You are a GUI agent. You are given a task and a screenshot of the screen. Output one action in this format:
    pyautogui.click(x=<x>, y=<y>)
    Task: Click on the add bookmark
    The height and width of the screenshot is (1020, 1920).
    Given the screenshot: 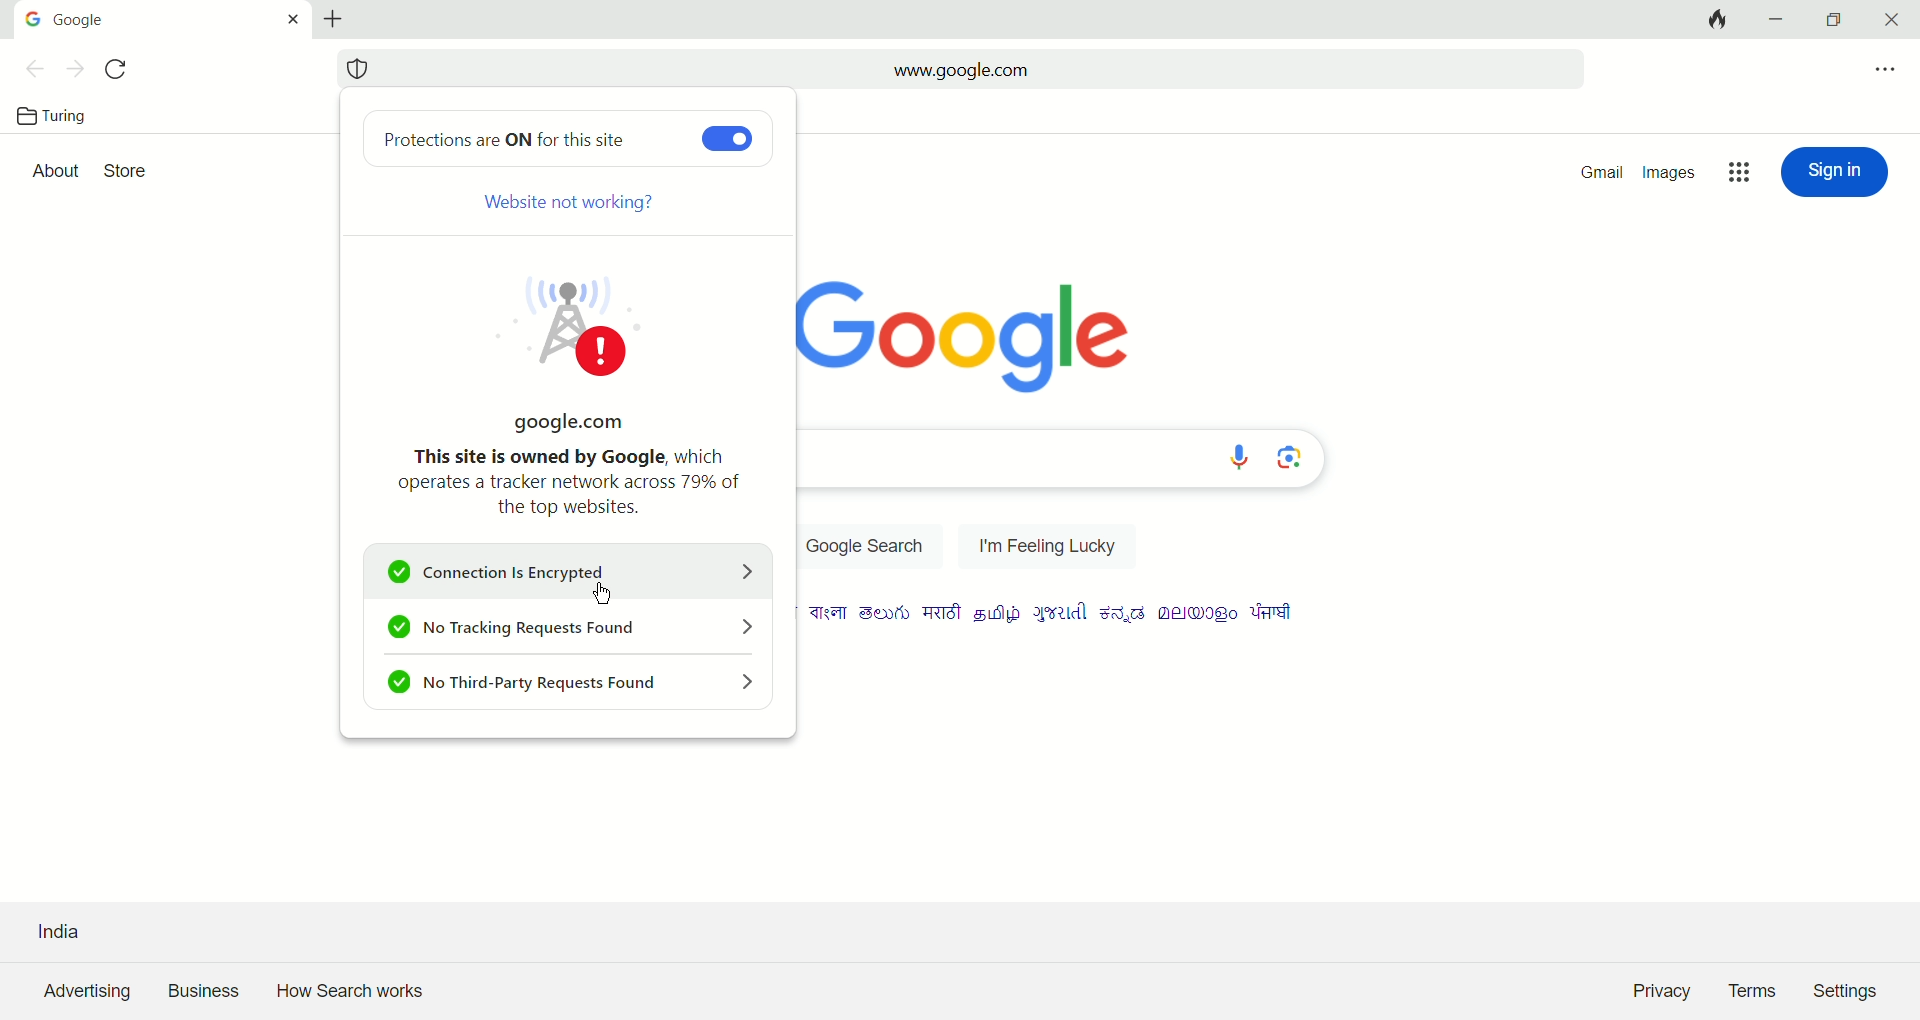 What is the action you would take?
    pyautogui.click(x=1557, y=68)
    